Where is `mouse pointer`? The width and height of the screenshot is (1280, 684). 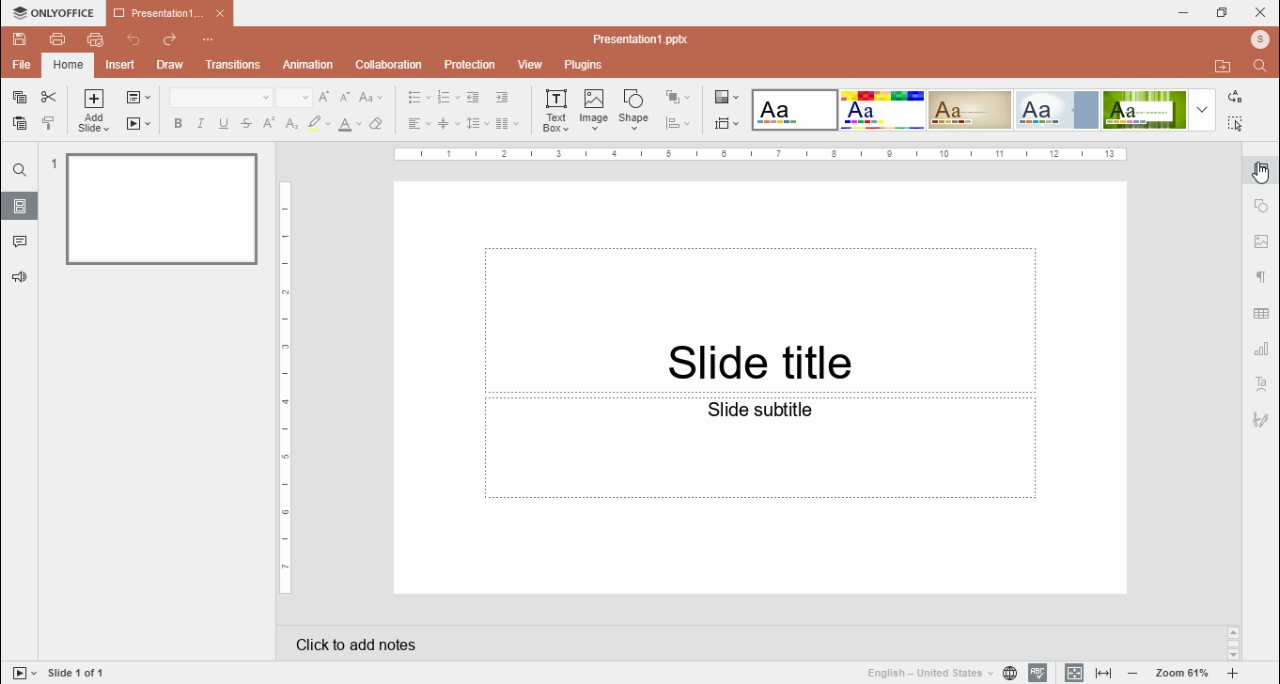
mouse pointer is located at coordinates (1262, 173).